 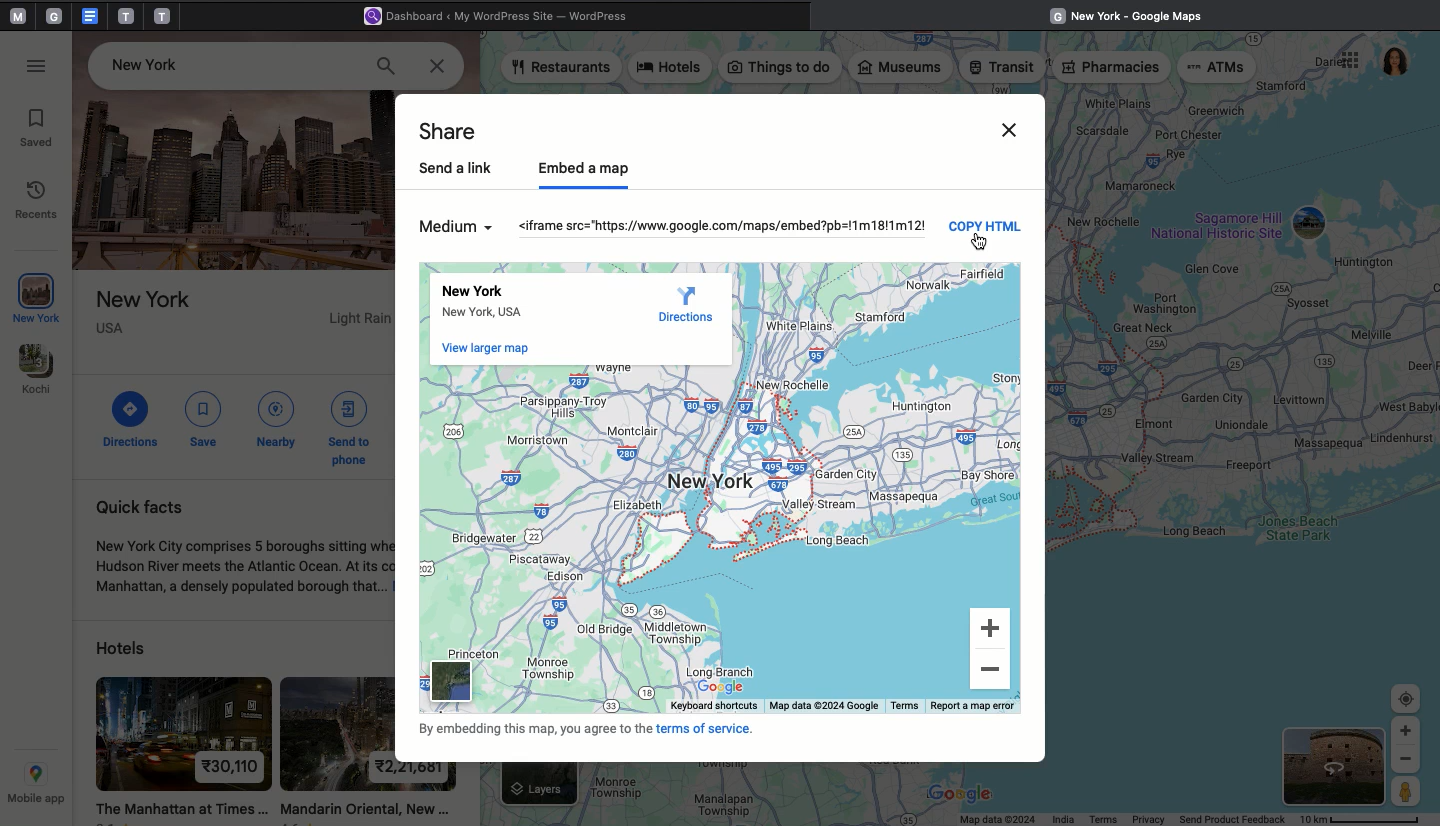 I want to click on Zoom In, so click(x=1406, y=731).